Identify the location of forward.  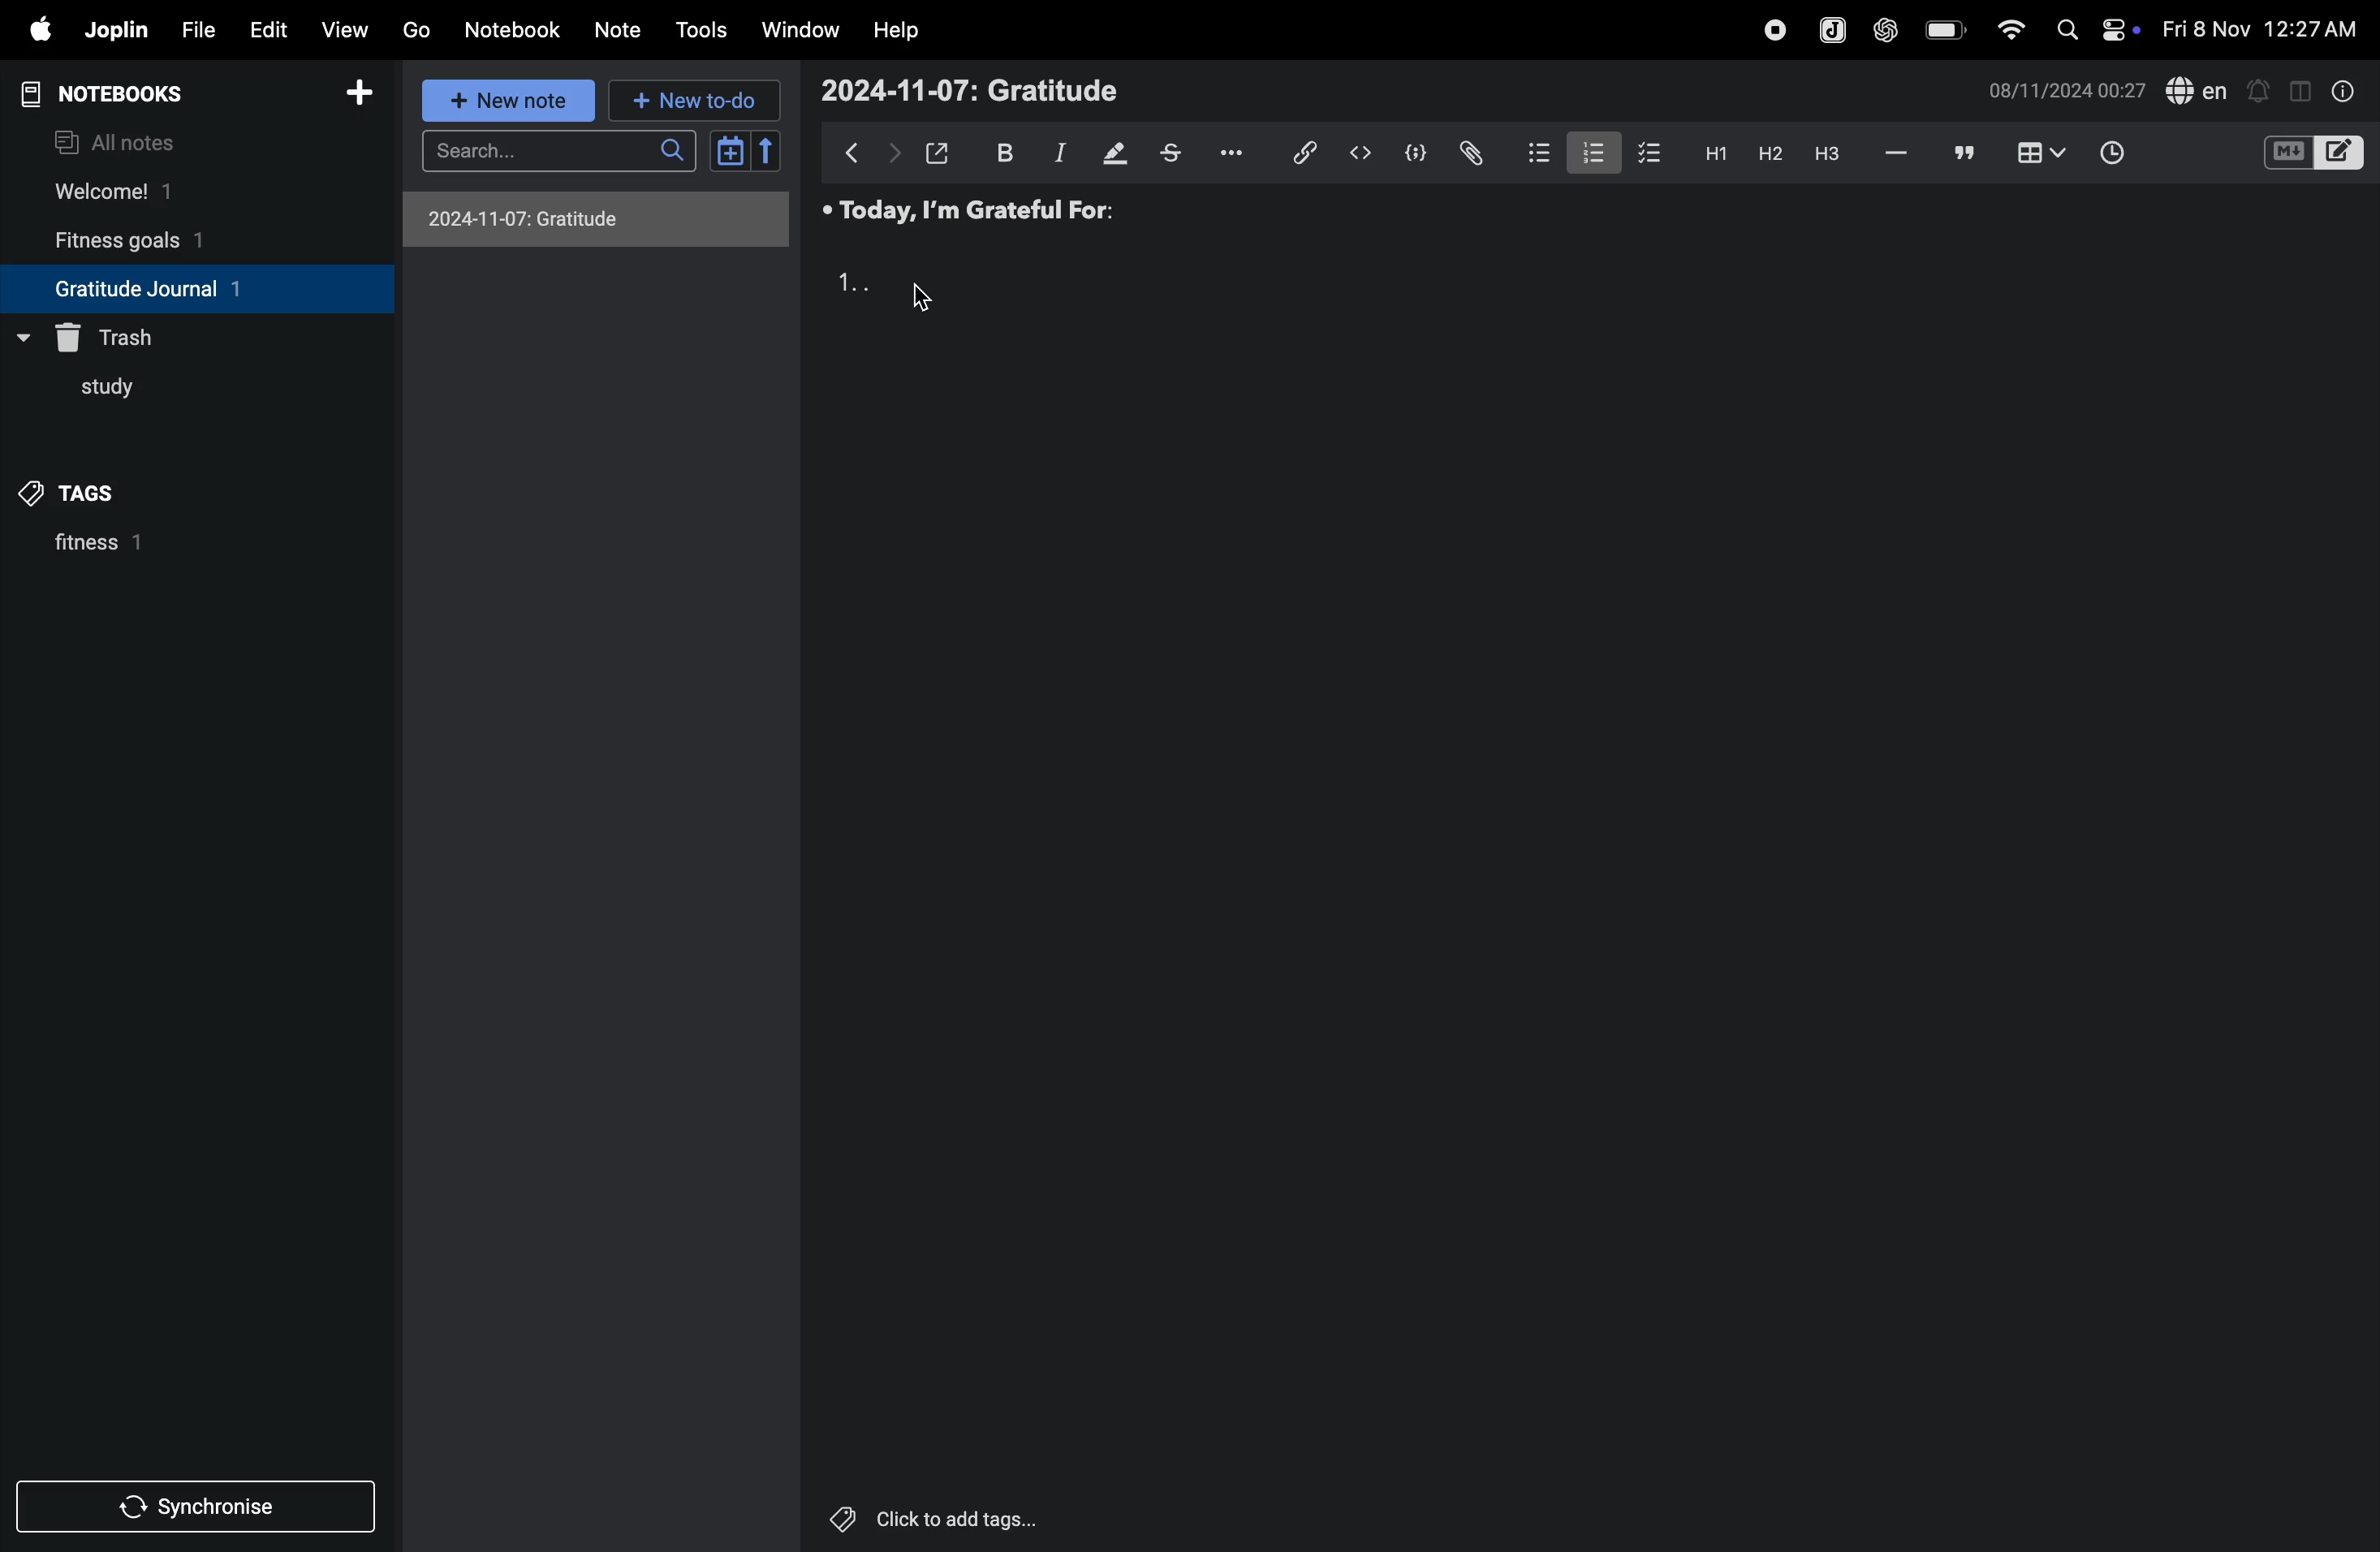
(893, 154).